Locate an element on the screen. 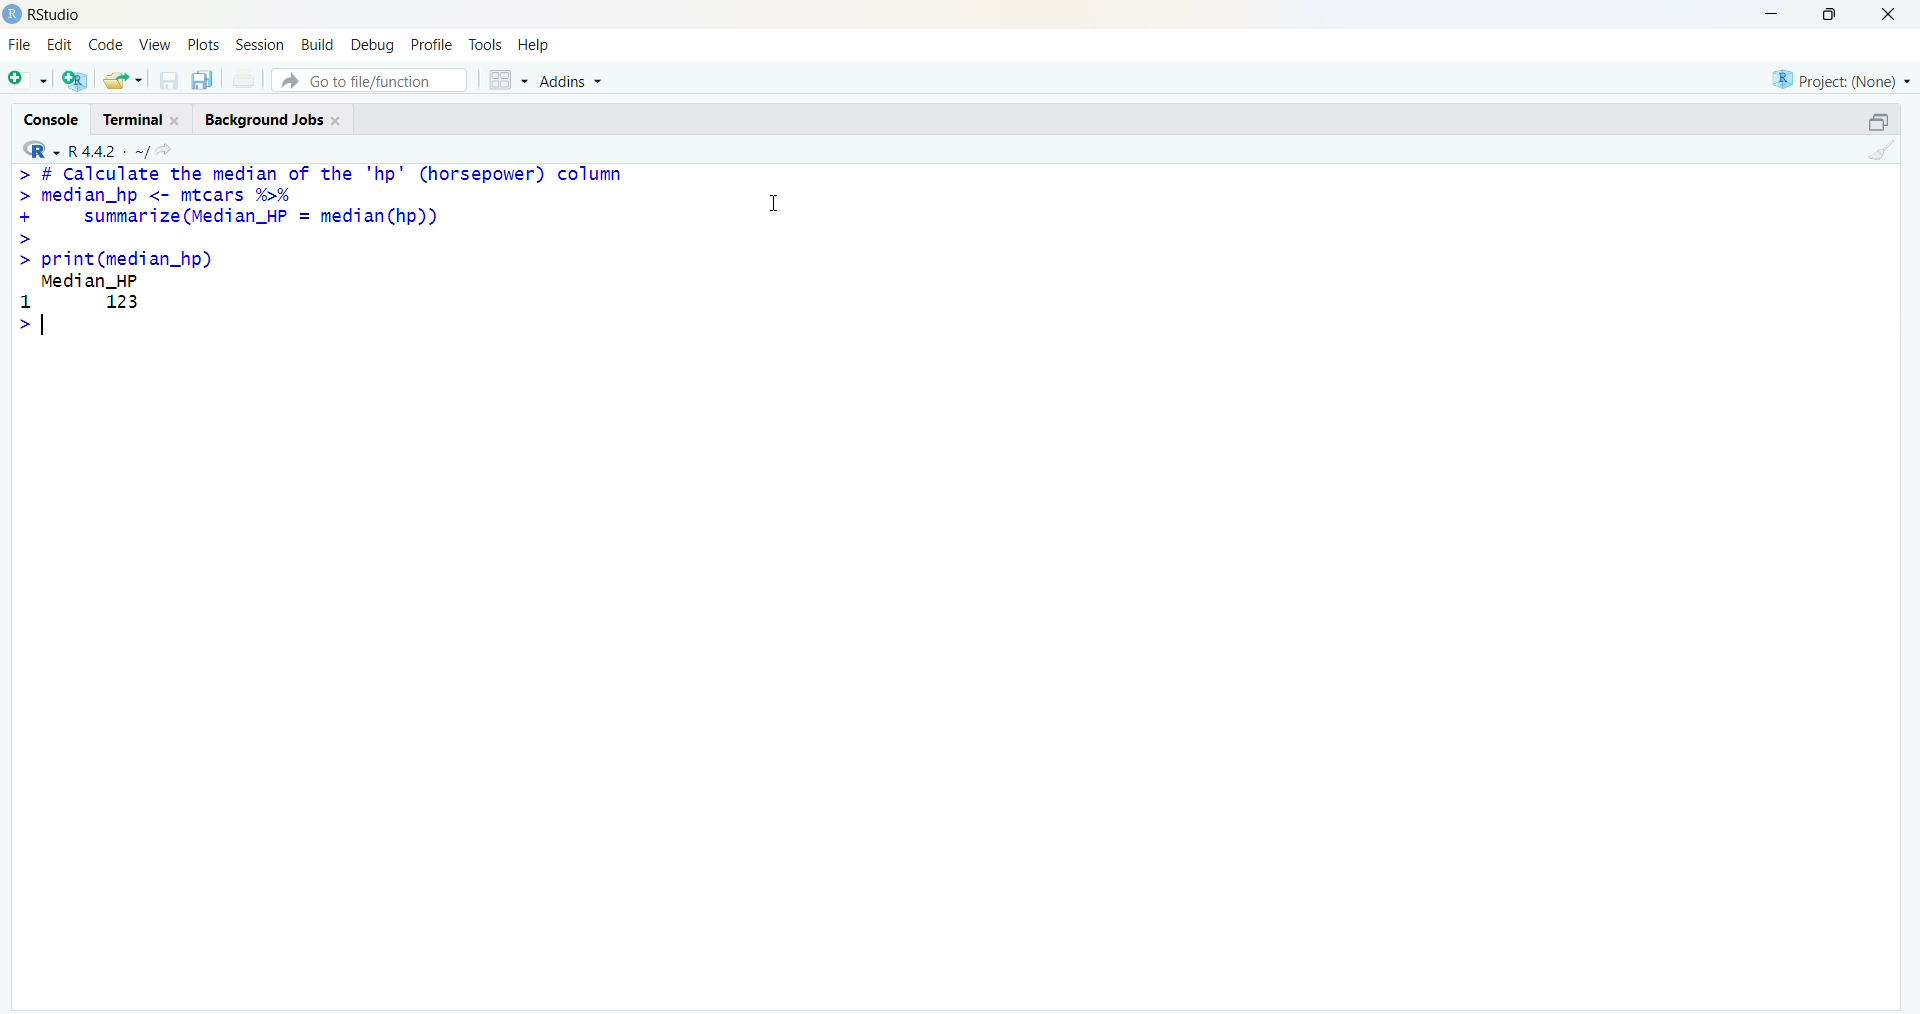 This screenshot has width=1920, height=1014. RStudio is located at coordinates (58, 15).